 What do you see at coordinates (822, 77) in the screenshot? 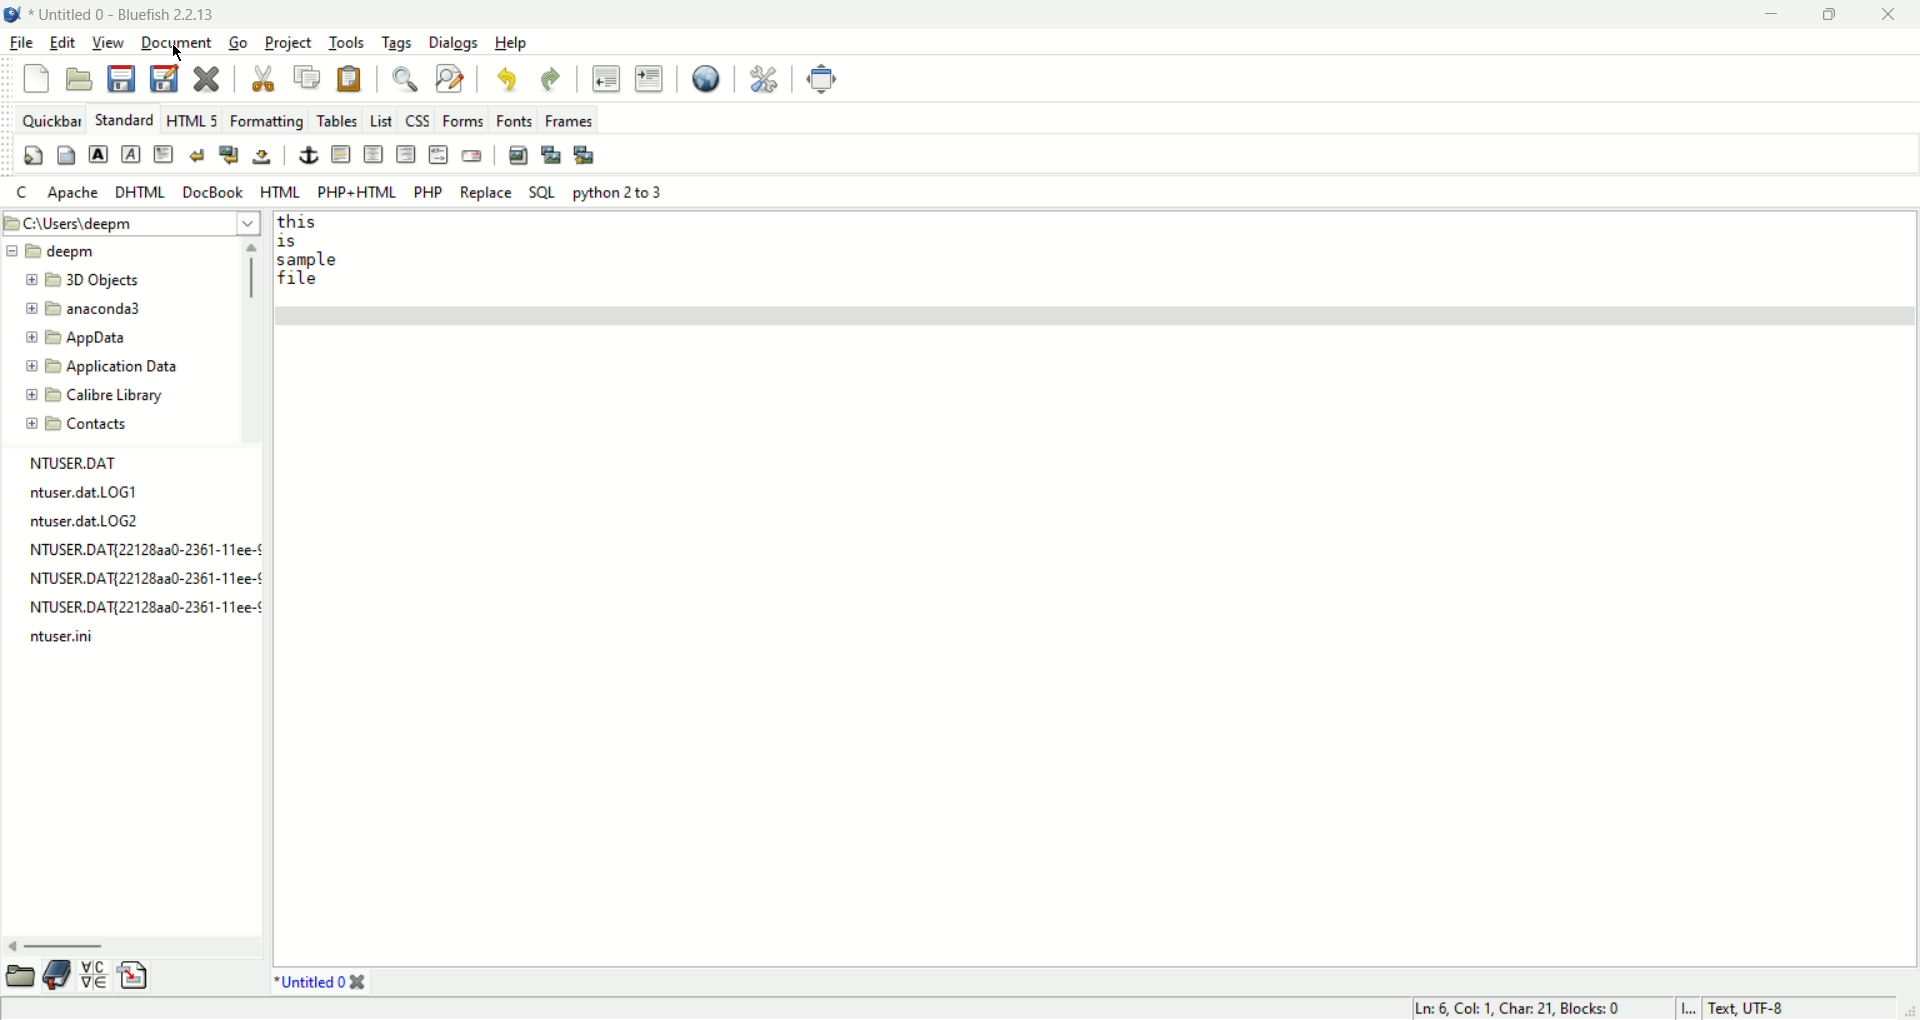
I see `fullscreen` at bounding box center [822, 77].